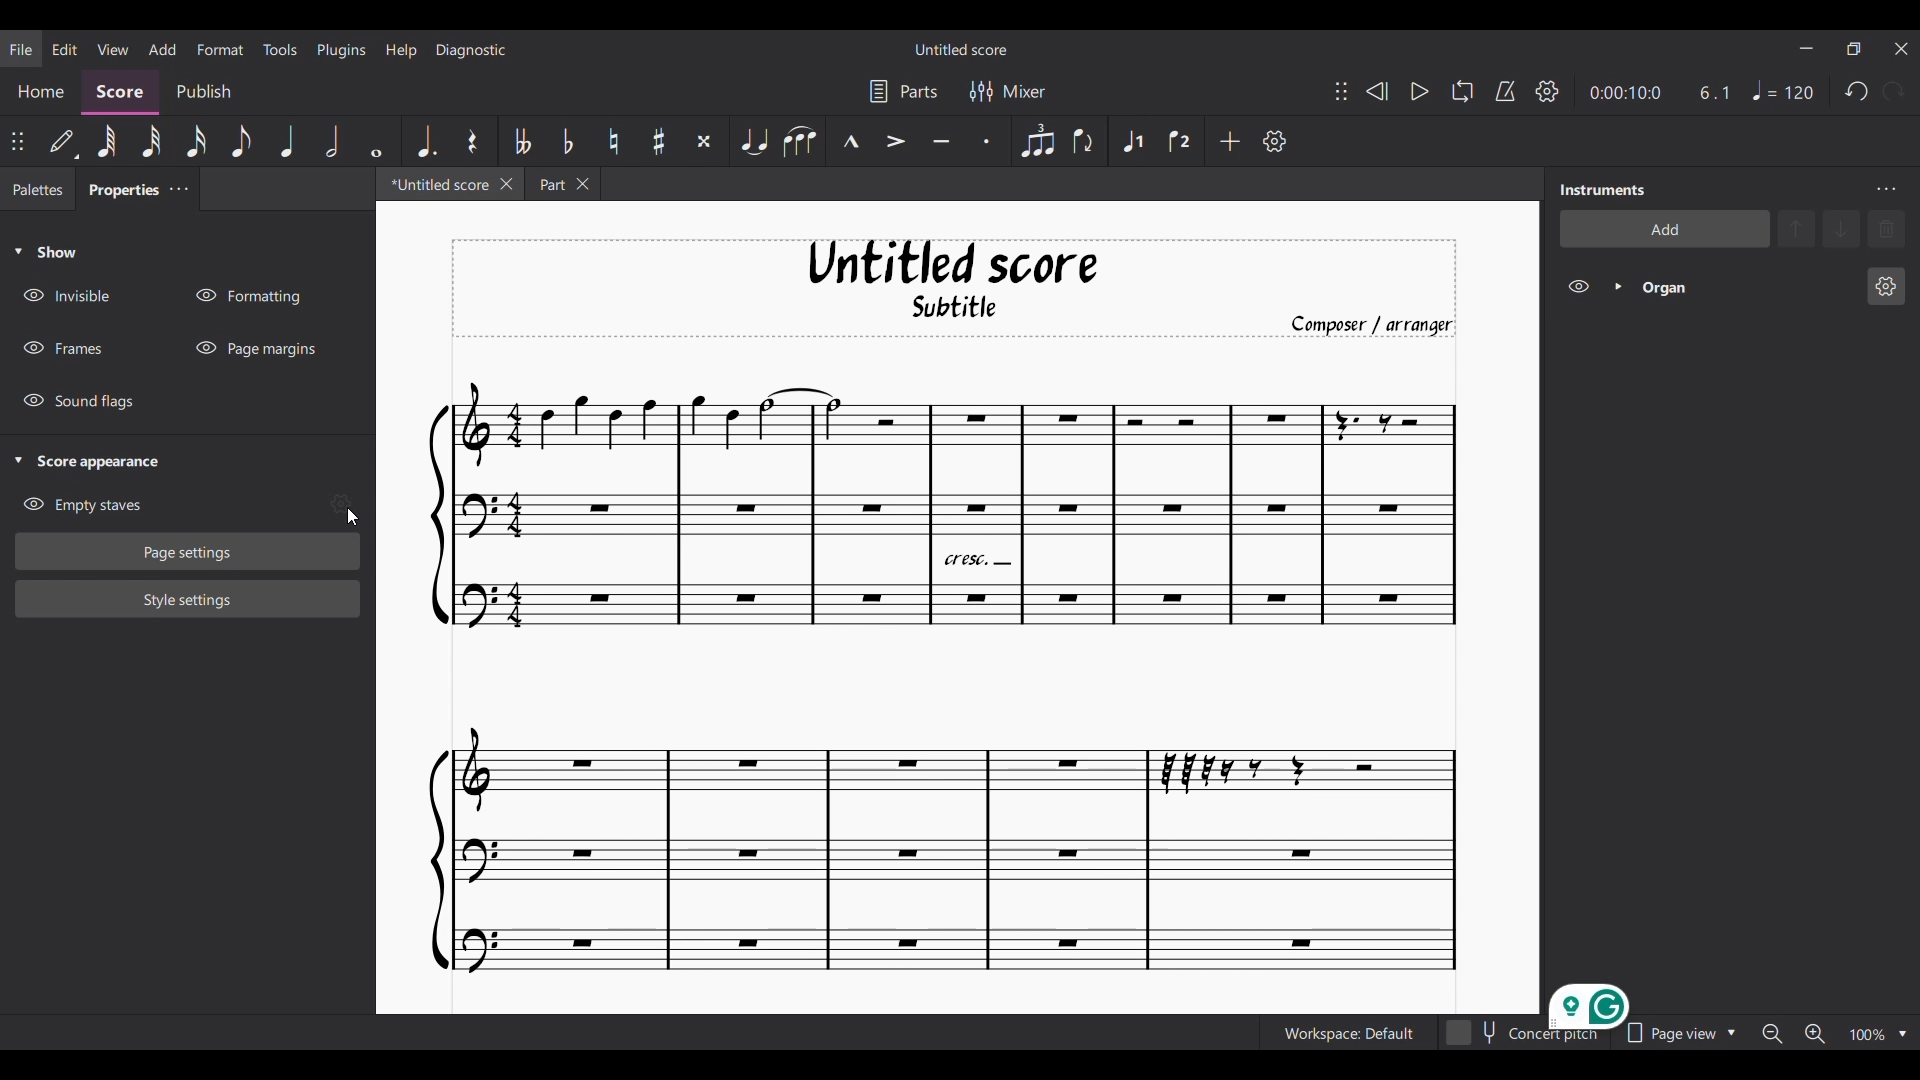 Image resolution: width=1920 pixels, height=1080 pixels. Describe the element at coordinates (342, 50) in the screenshot. I see `Plugins menu` at that location.